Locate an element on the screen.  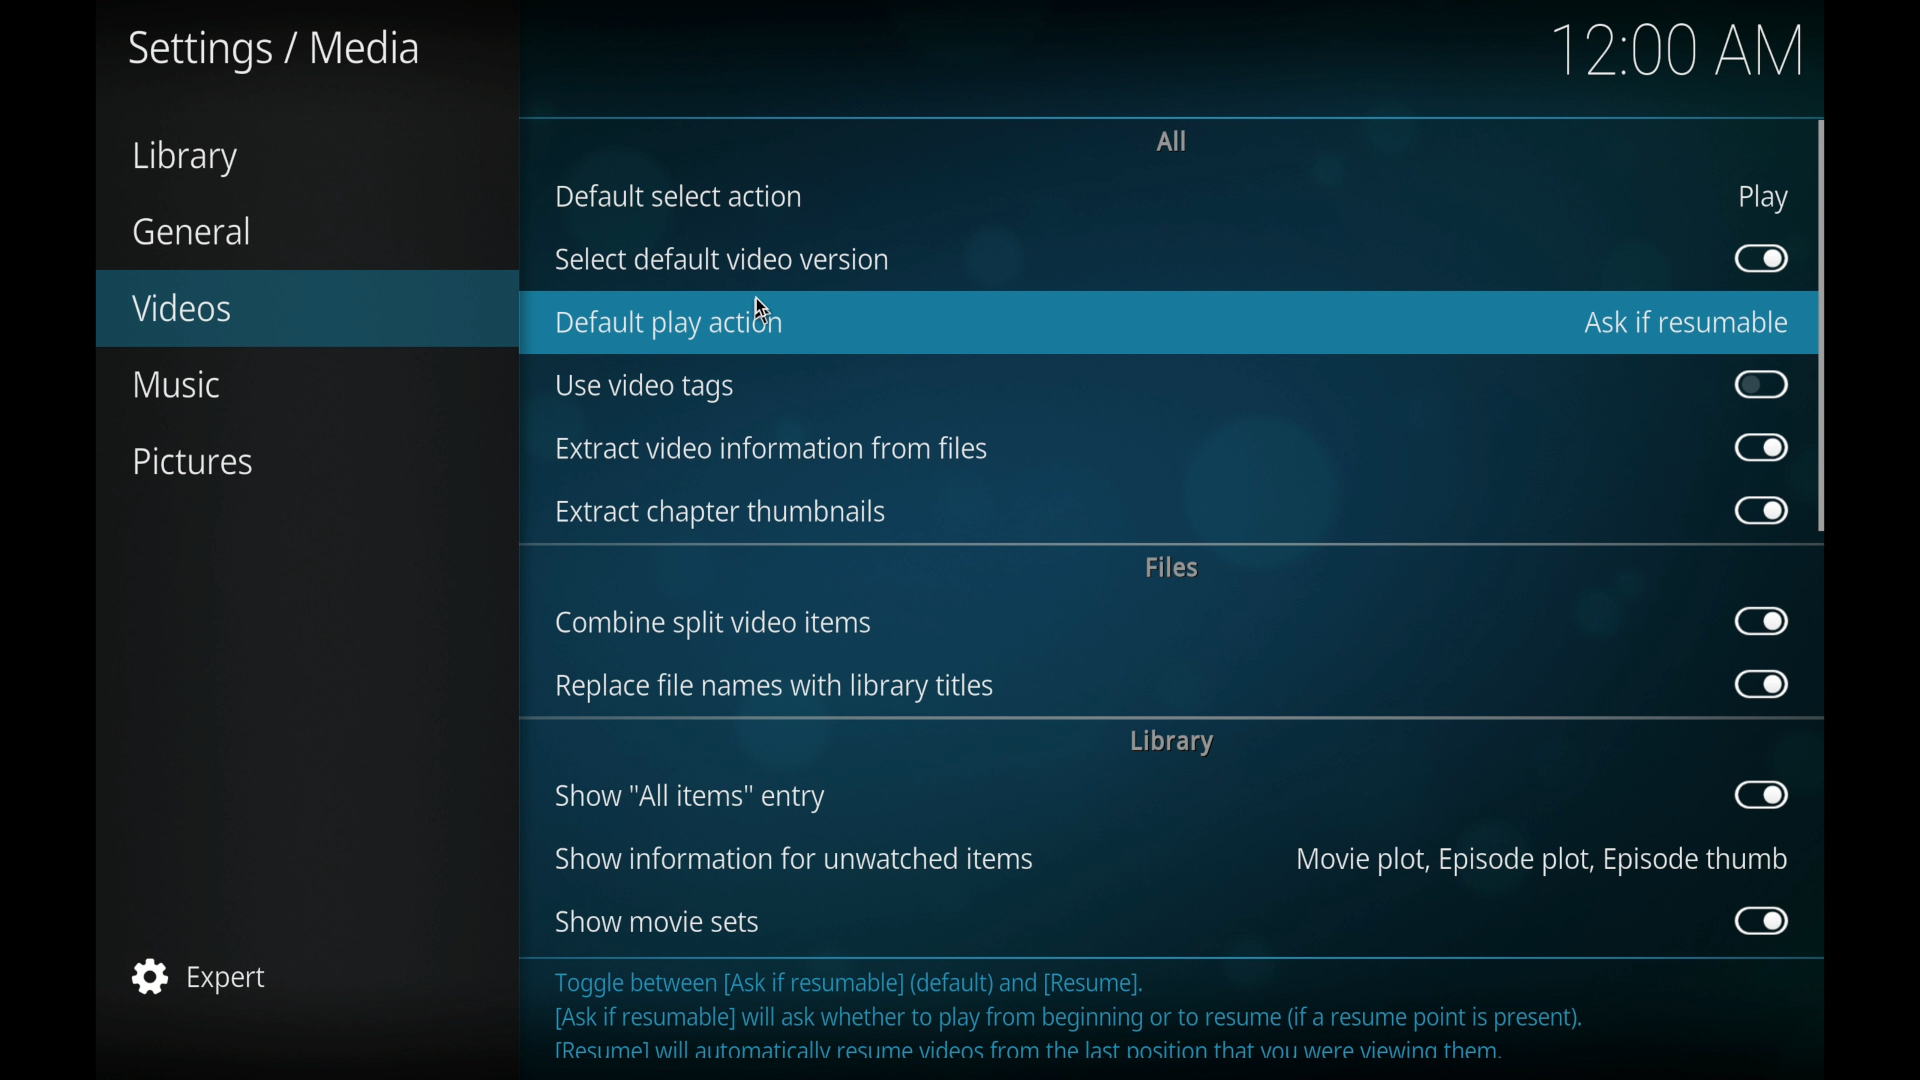
show all items entry is located at coordinates (691, 798).